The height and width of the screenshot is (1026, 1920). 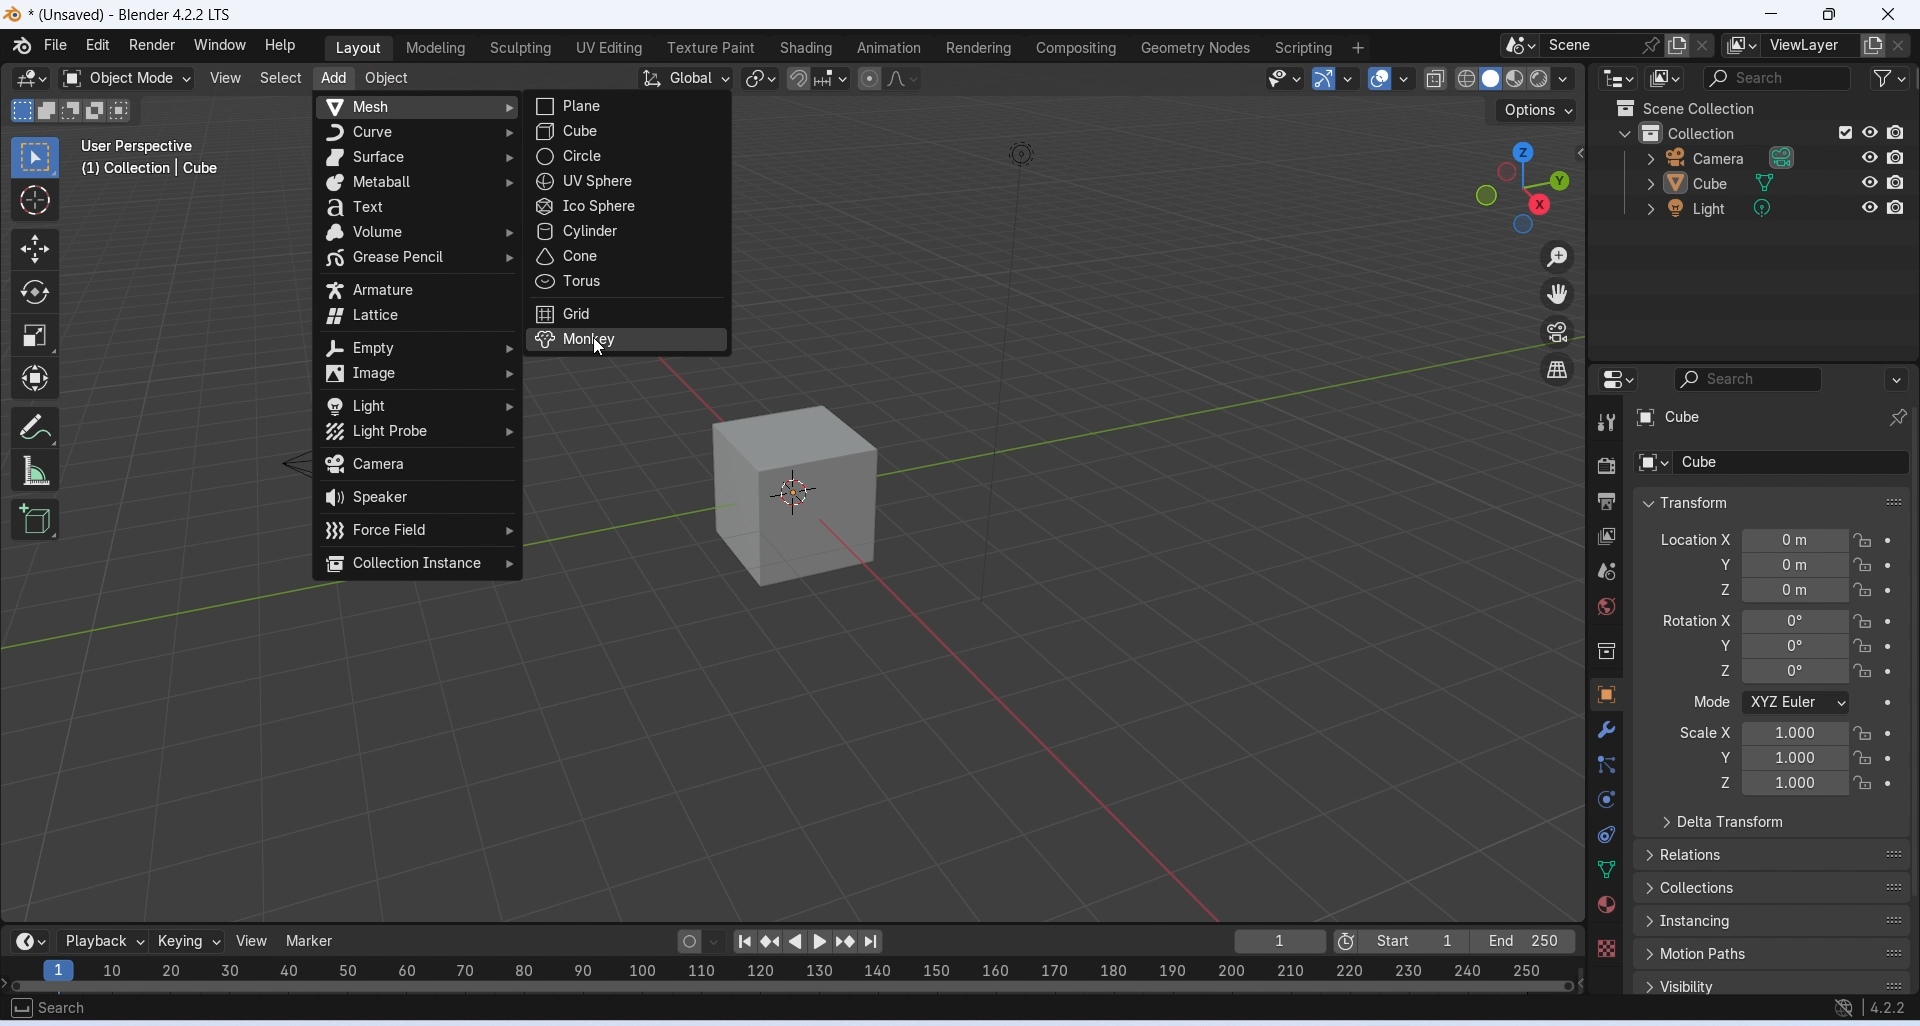 I want to click on animate property, so click(x=1889, y=590).